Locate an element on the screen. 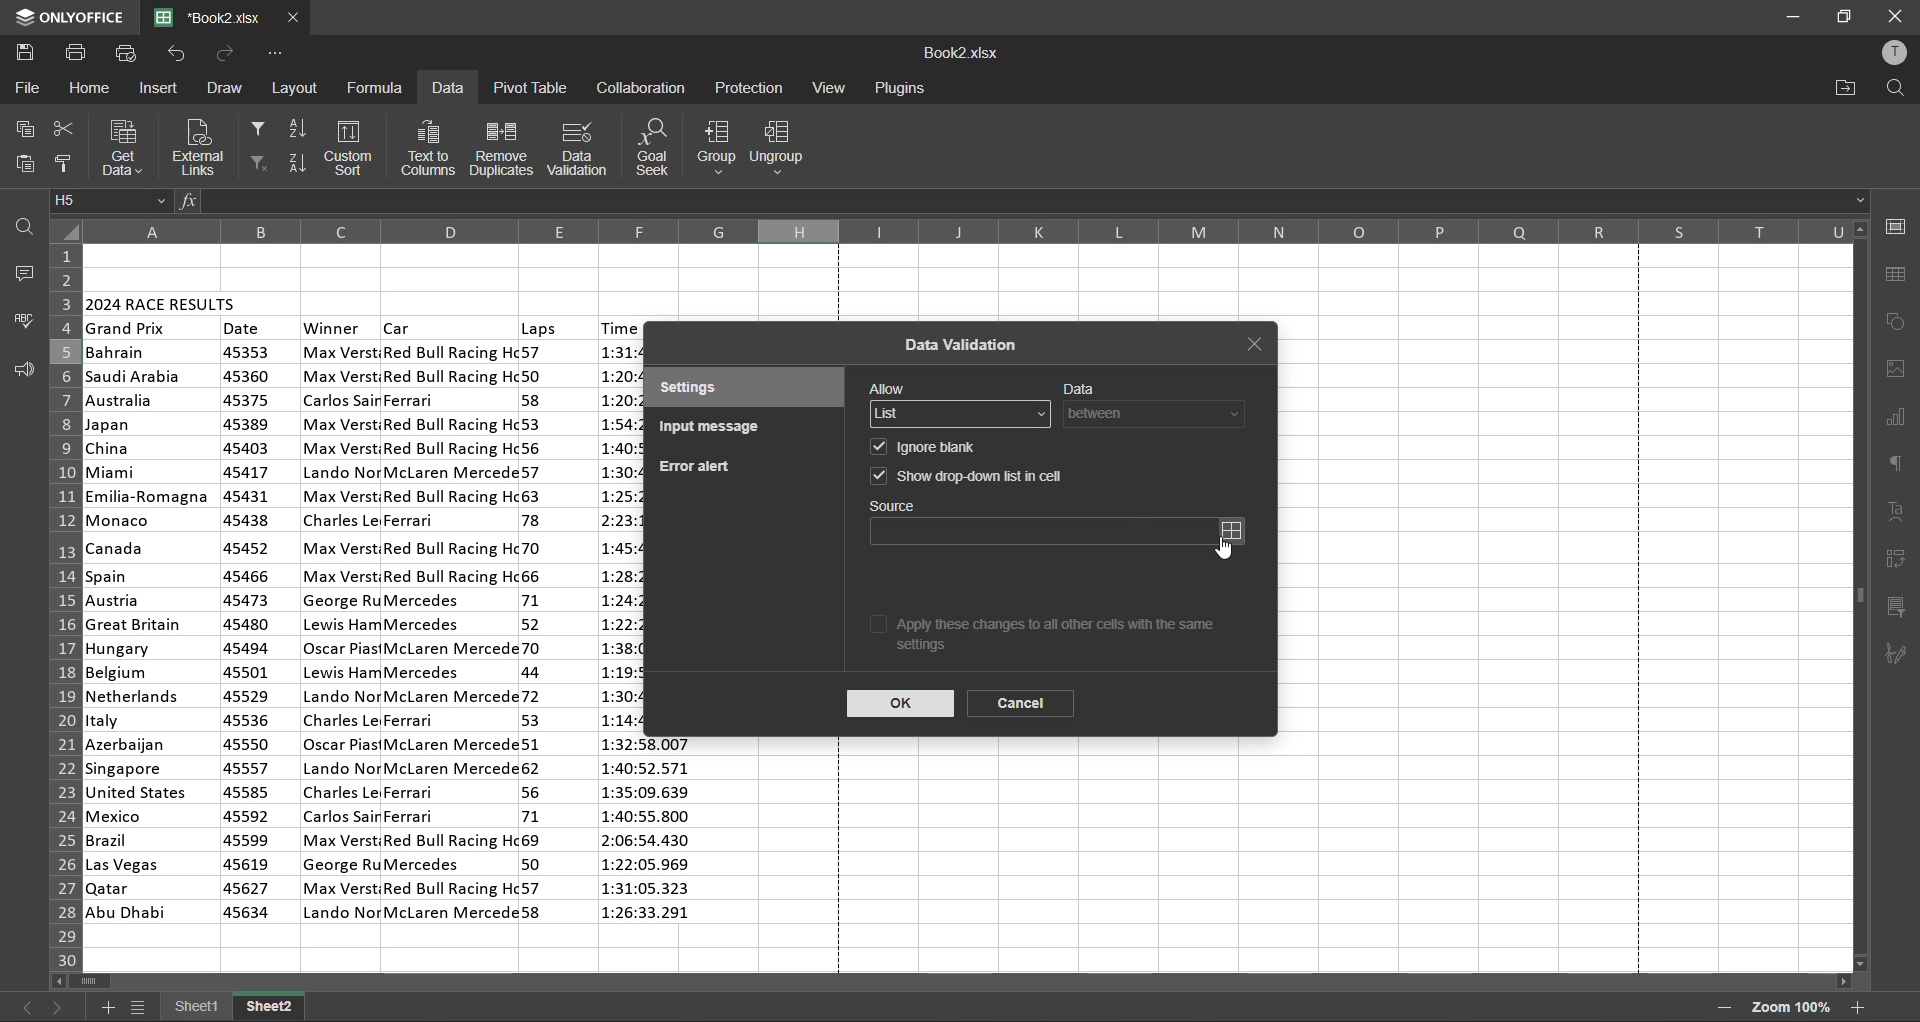  source is located at coordinates (898, 506).